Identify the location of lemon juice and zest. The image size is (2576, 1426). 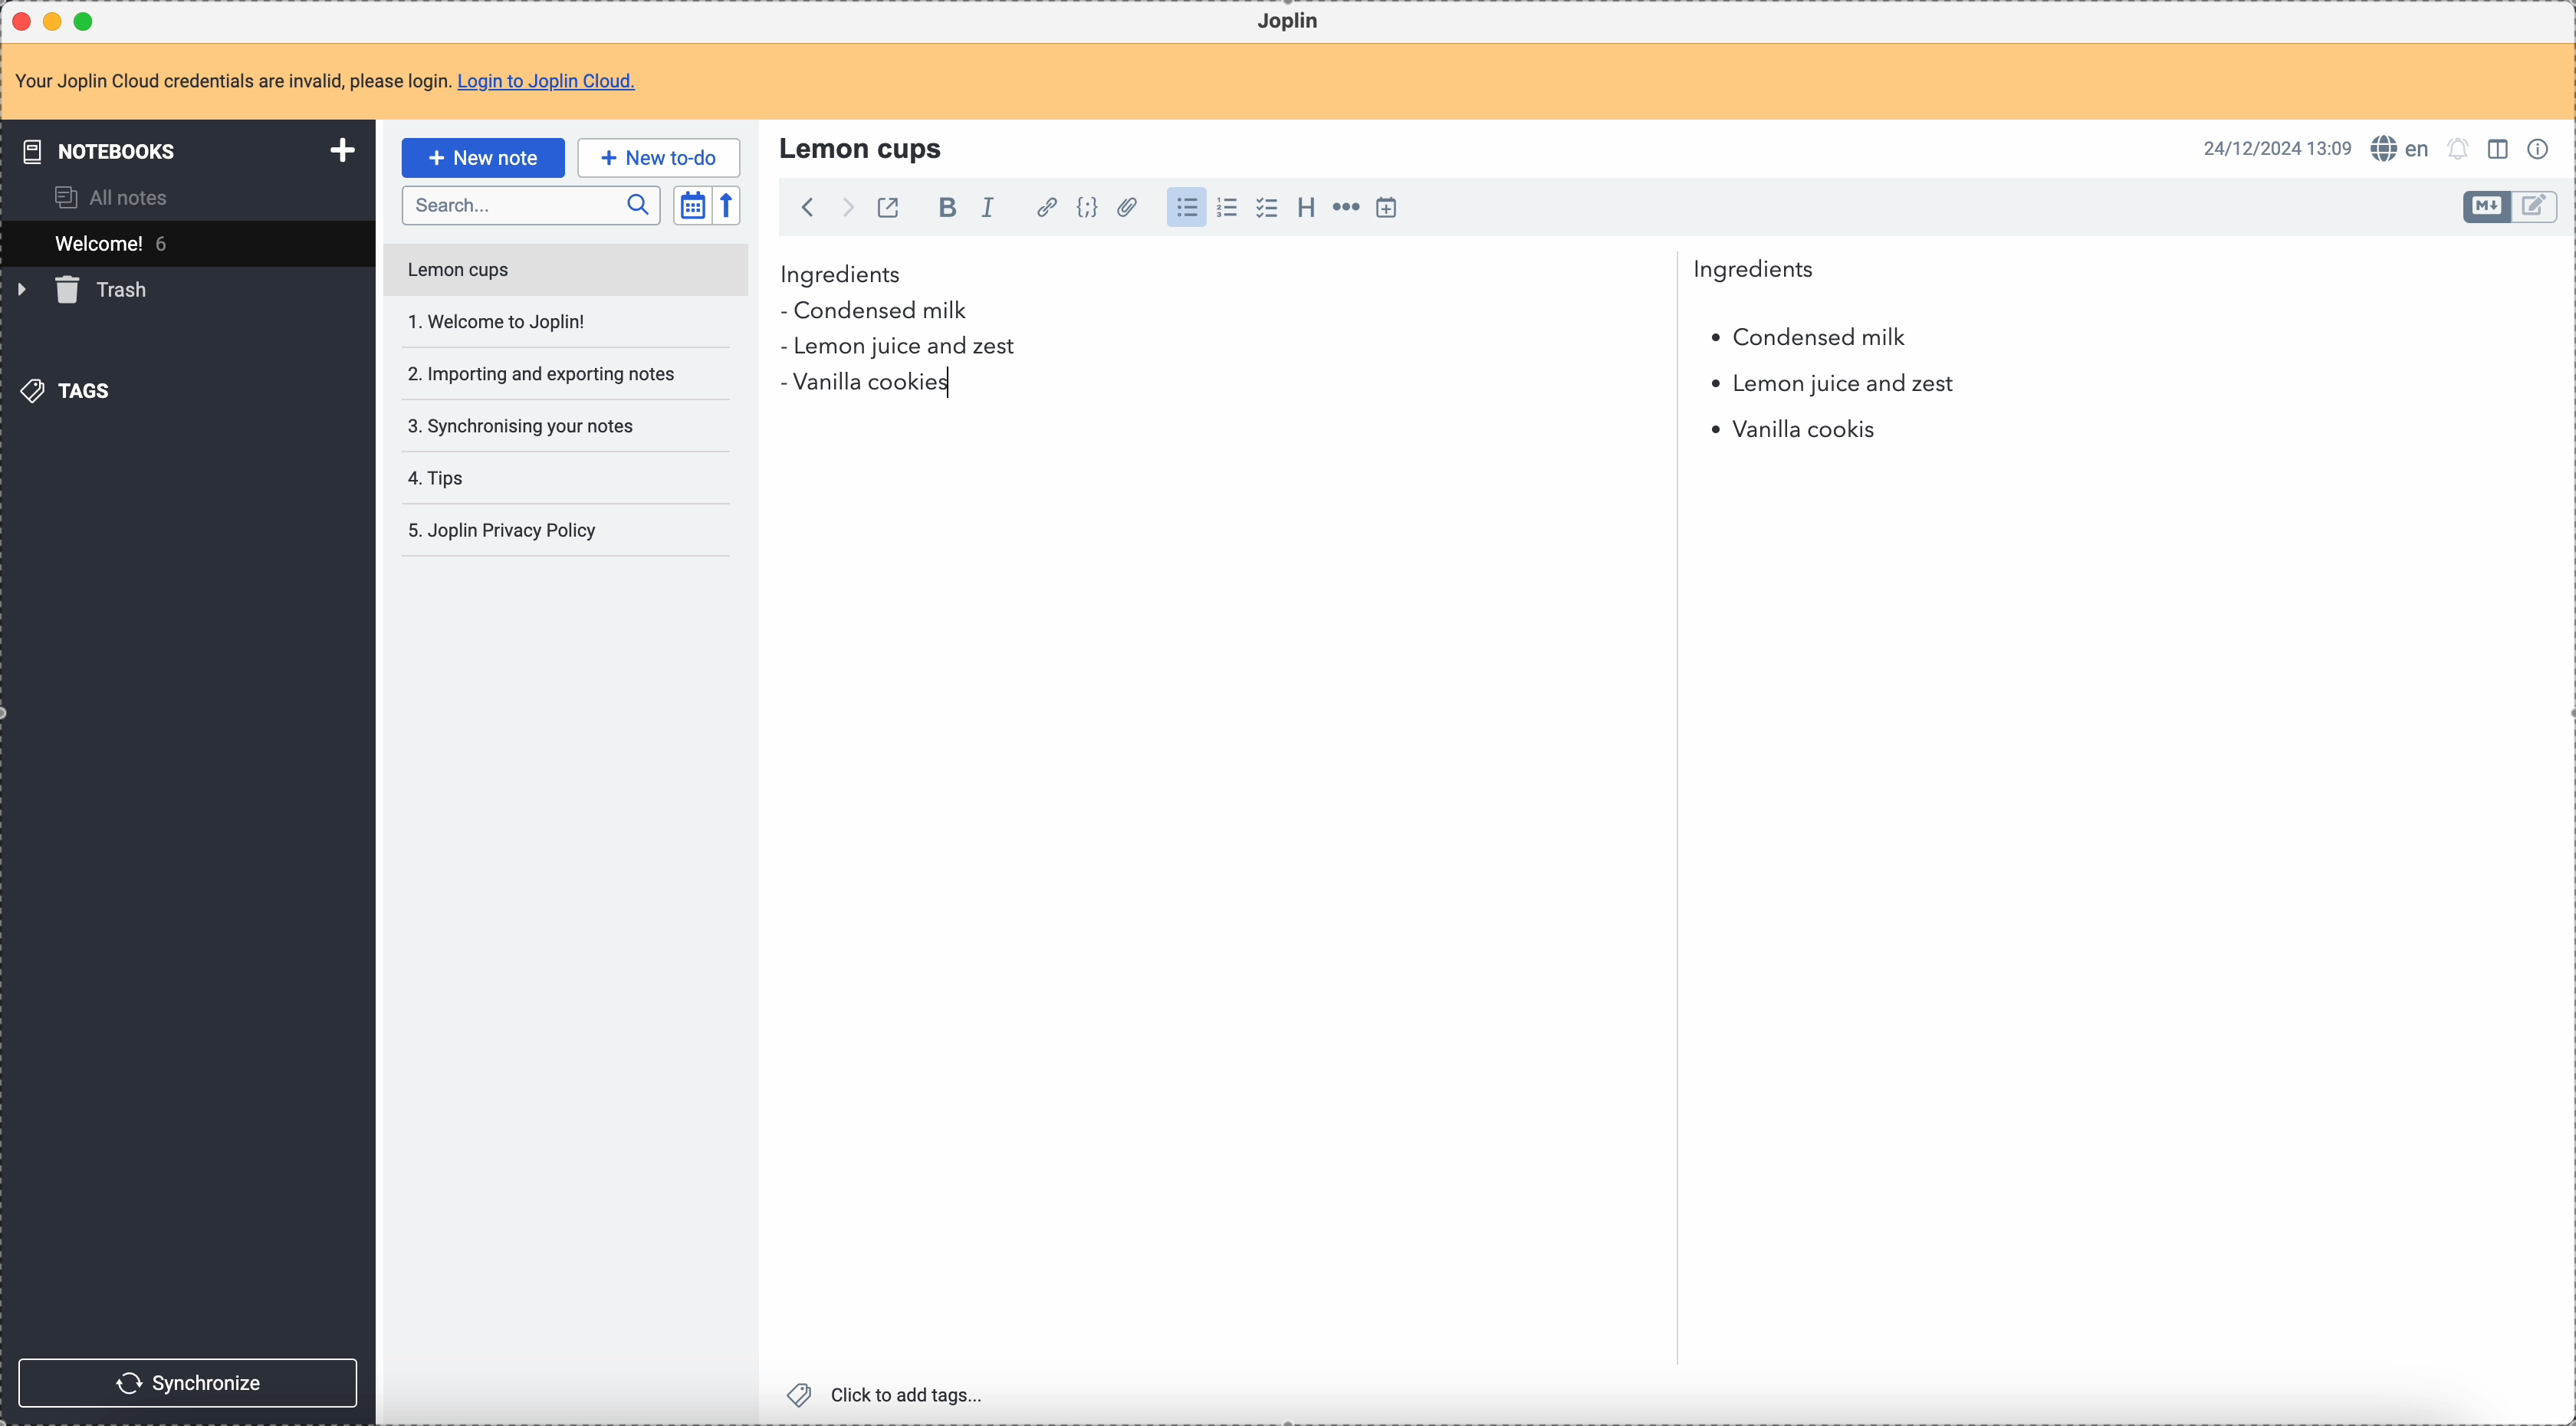
(897, 349).